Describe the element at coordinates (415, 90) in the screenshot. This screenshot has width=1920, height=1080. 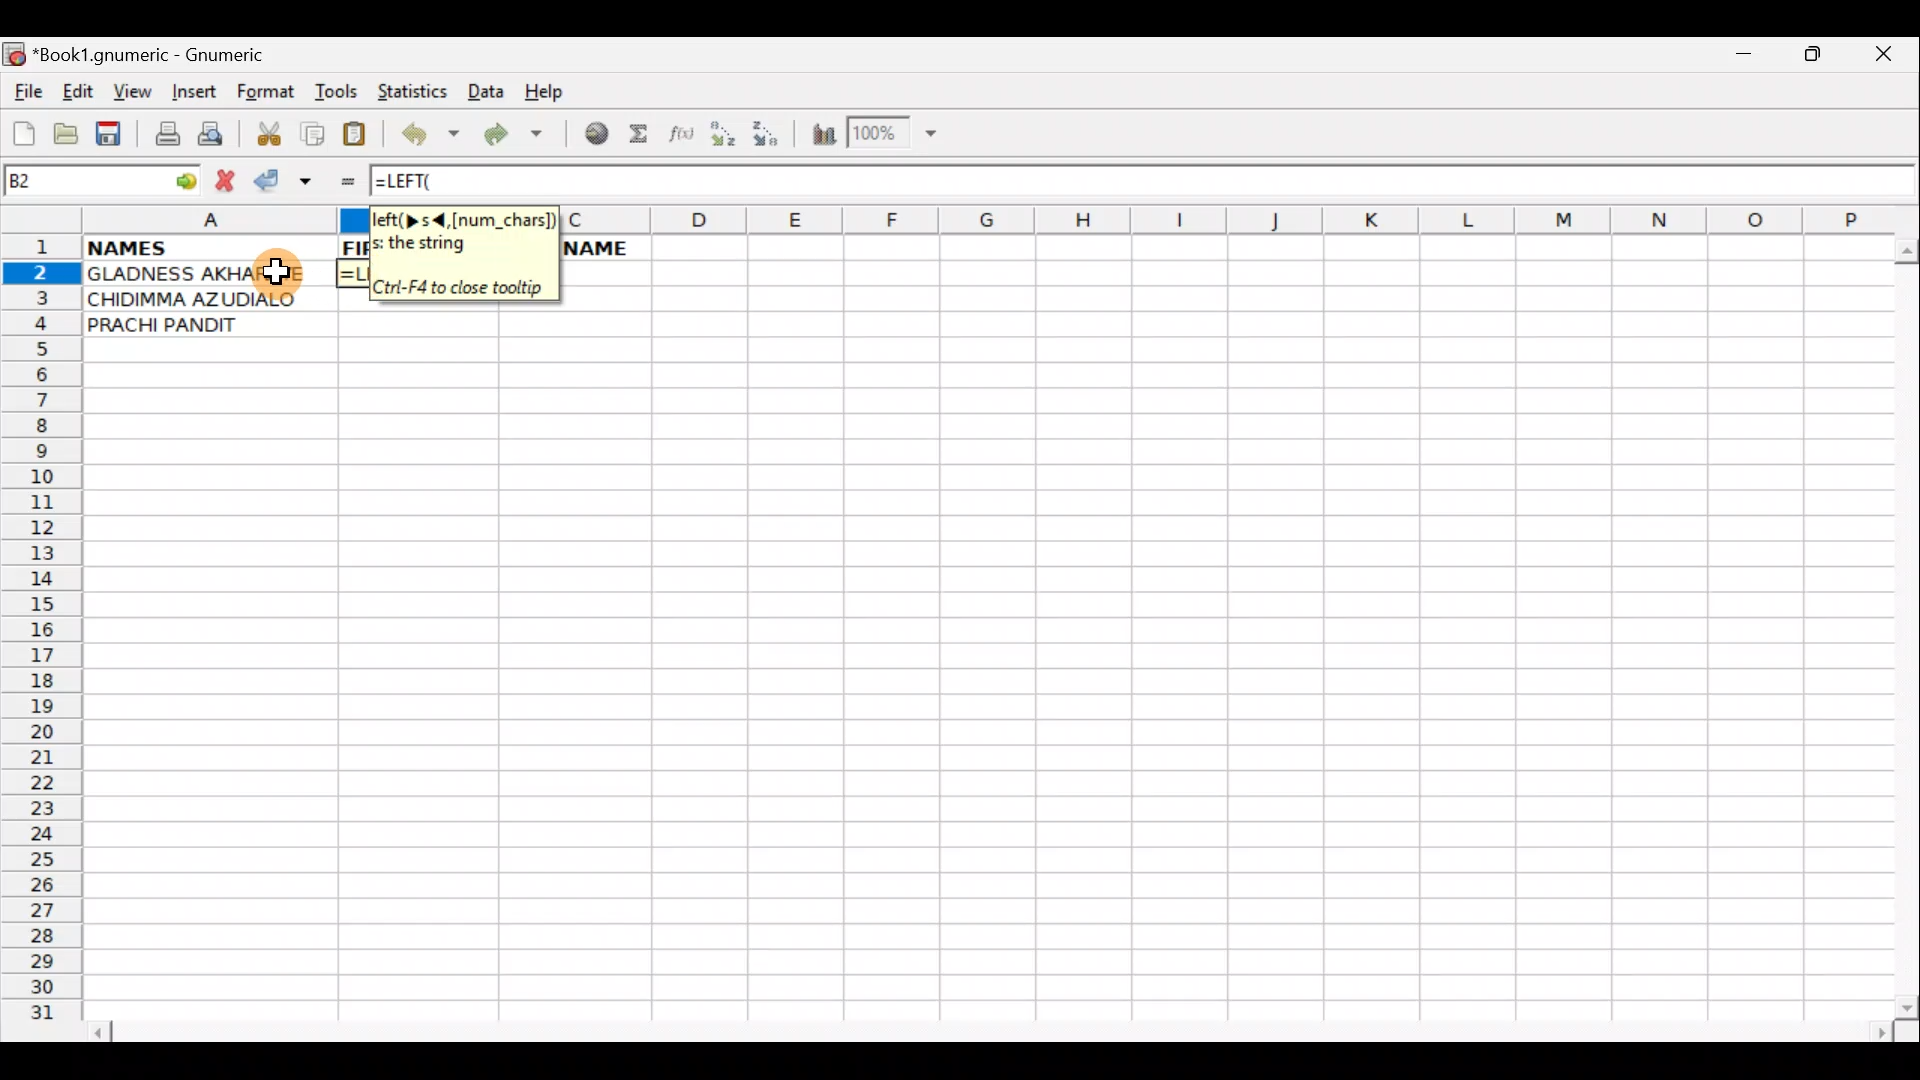
I see `Statistics` at that location.